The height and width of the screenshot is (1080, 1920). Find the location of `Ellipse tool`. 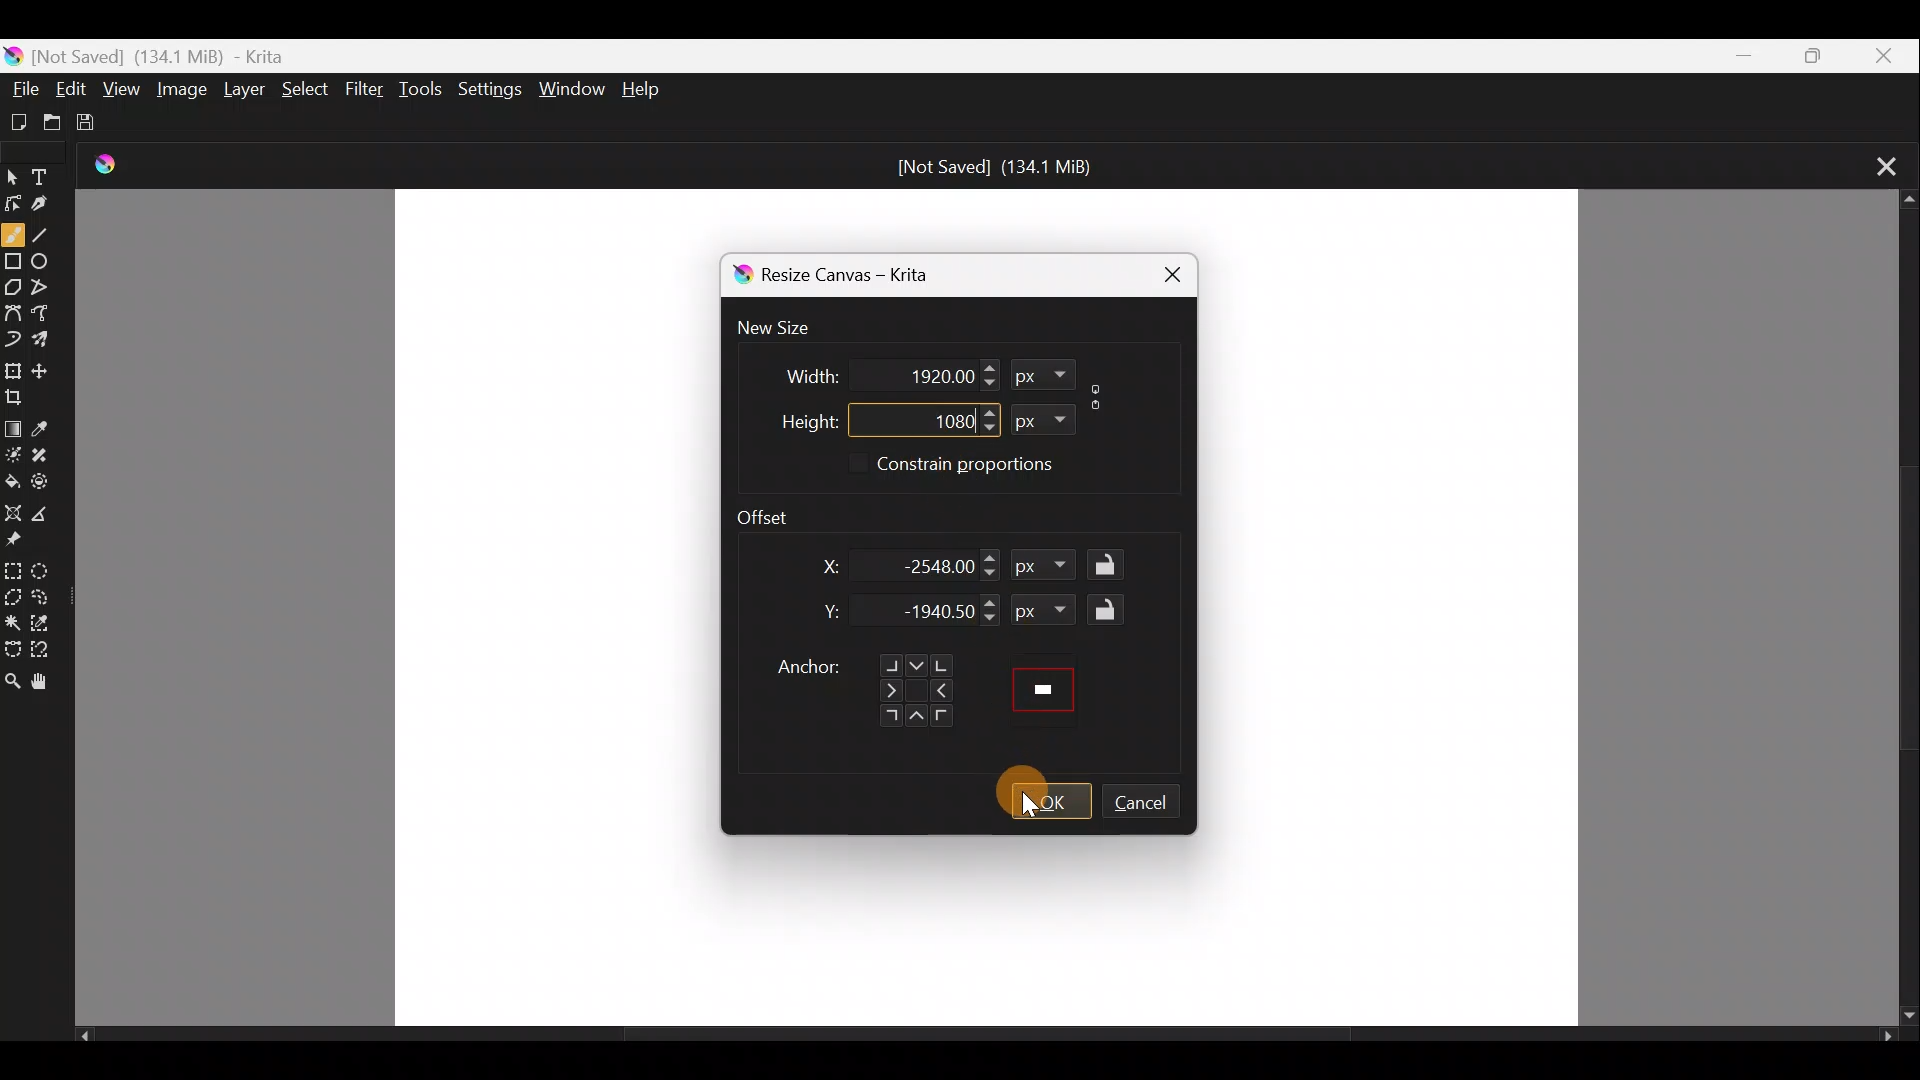

Ellipse tool is located at coordinates (46, 258).